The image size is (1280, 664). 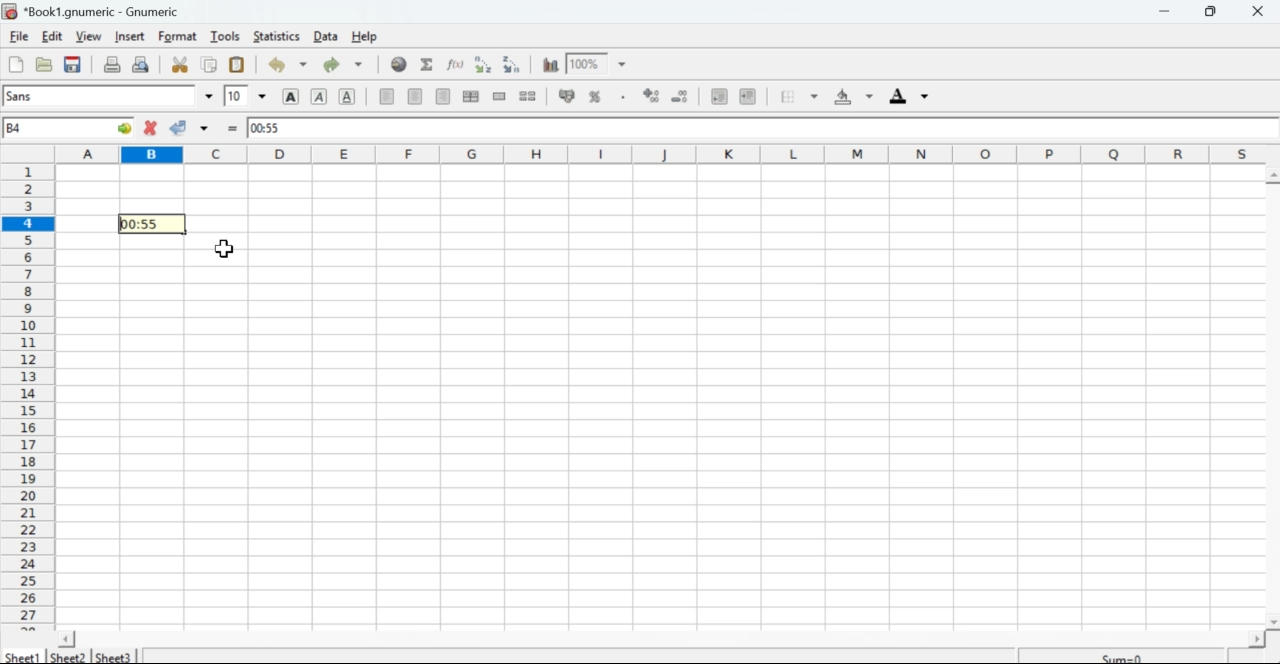 What do you see at coordinates (601, 63) in the screenshot?
I see `Zoom` at bounding box center [601, 63].